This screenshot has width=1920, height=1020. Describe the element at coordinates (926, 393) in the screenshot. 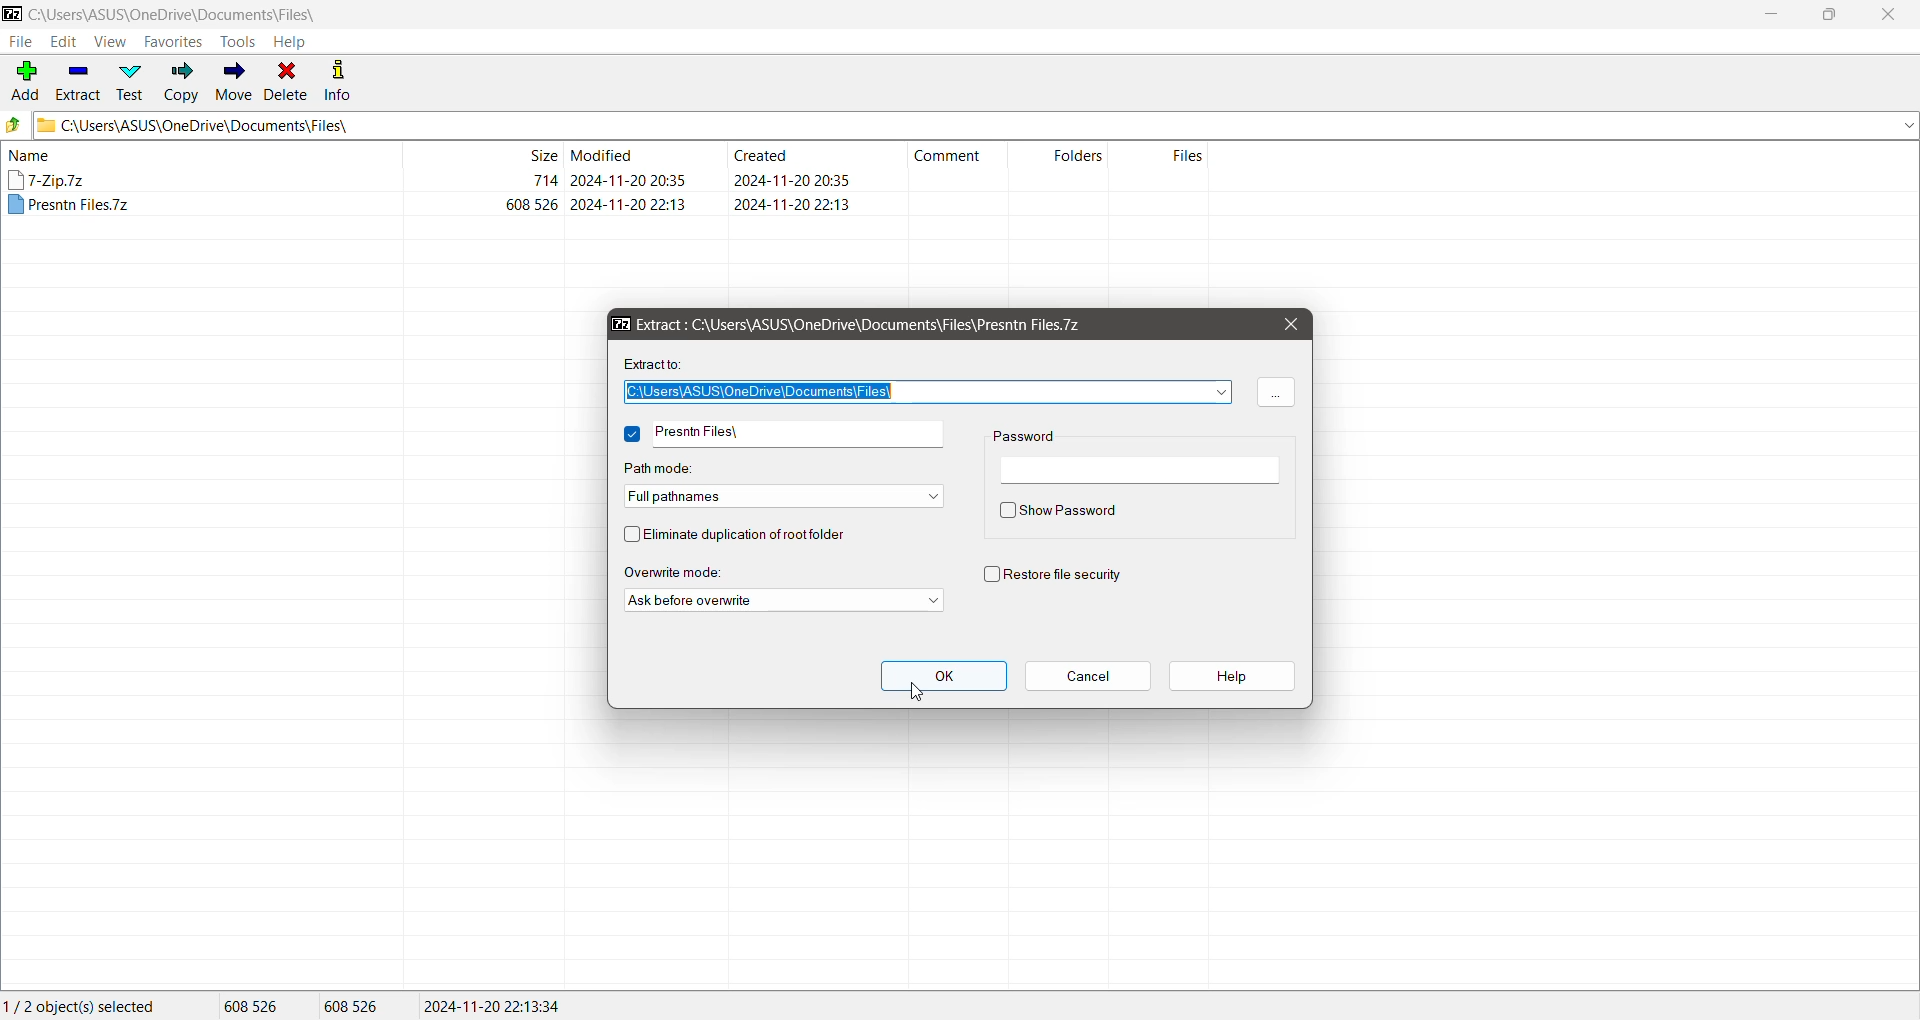

I see `Set the path to extract the files from the archive` at that location.